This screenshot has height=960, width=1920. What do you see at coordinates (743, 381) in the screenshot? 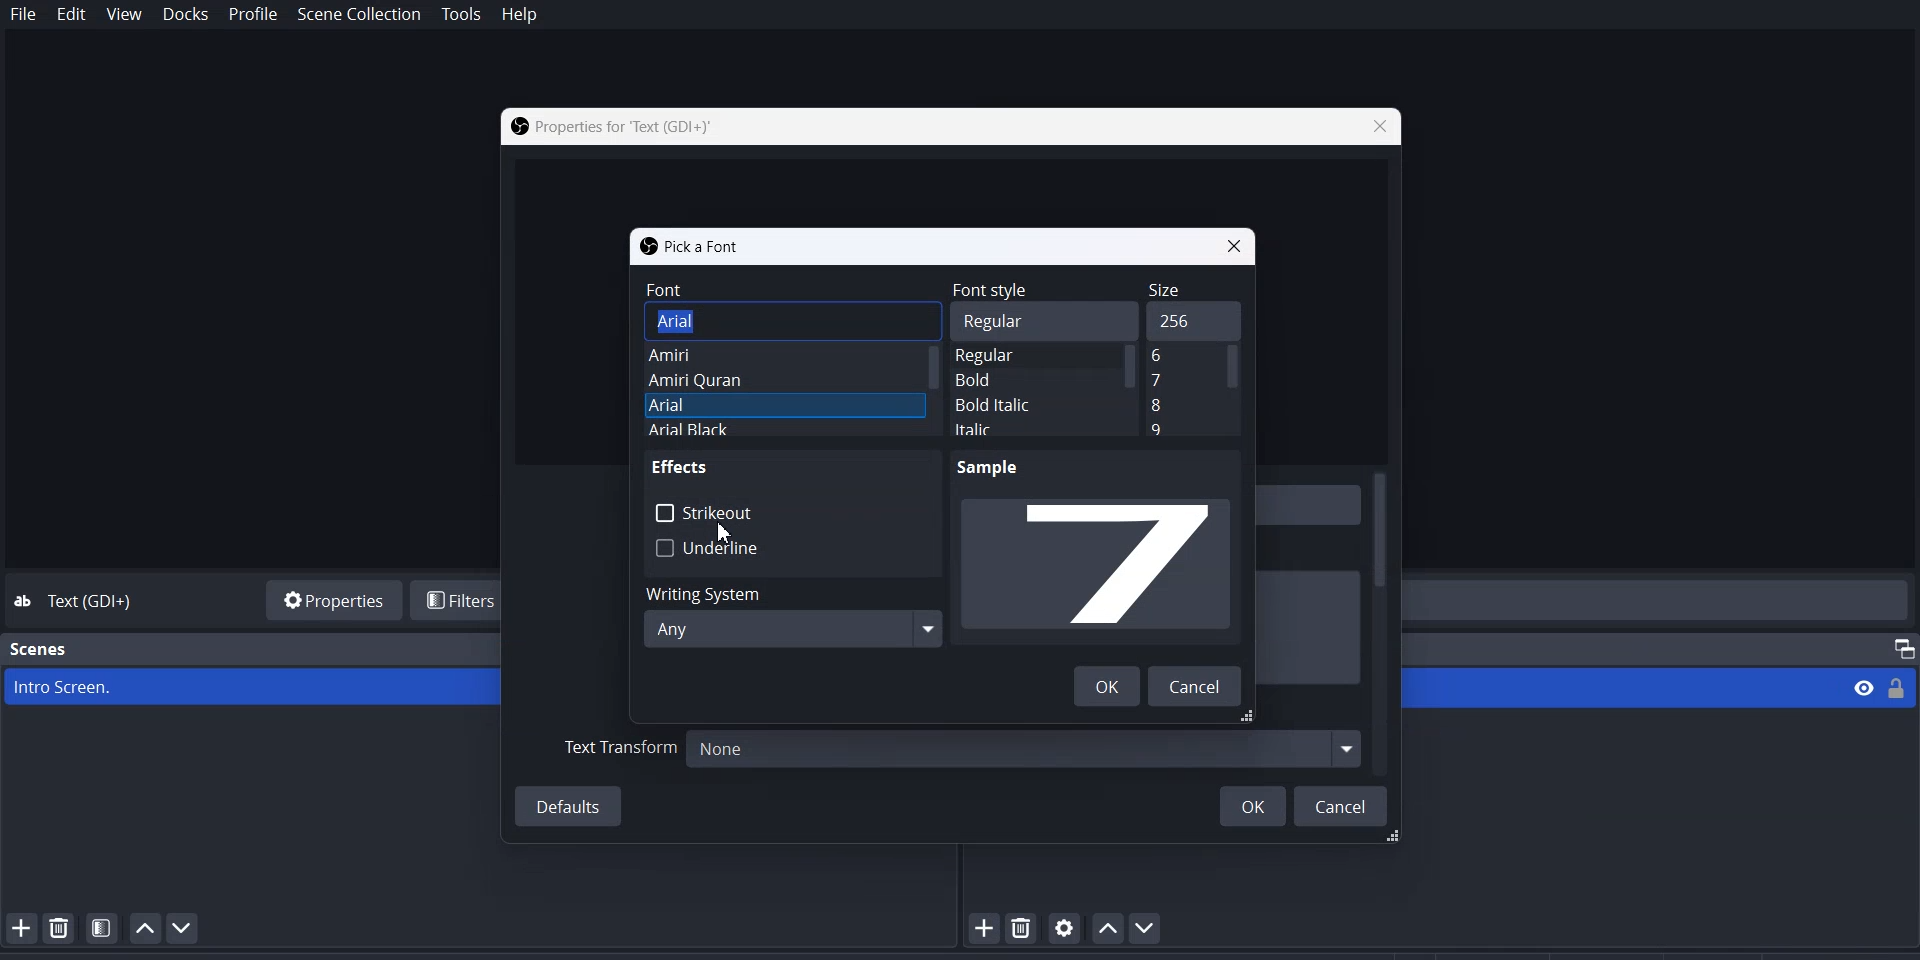
I see `Amiri Quran` at bounding box center [743, 381].